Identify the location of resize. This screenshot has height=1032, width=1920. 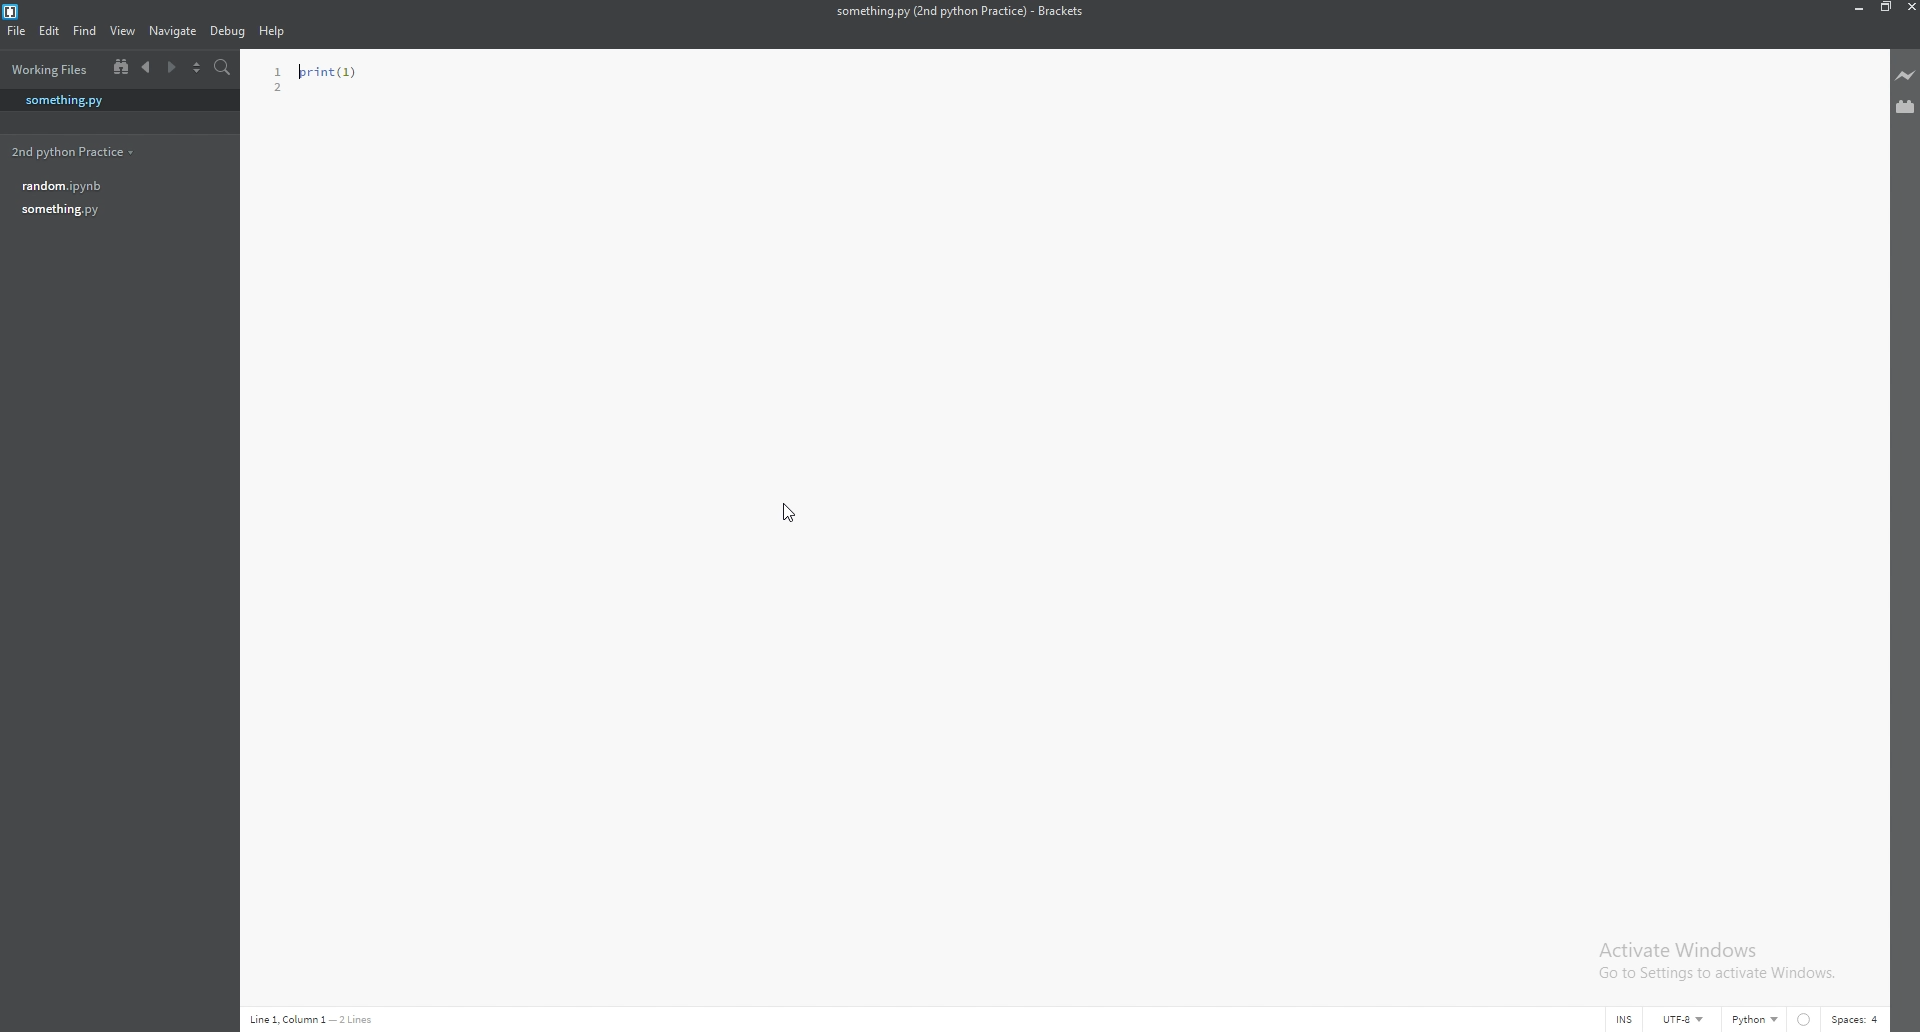
(1885, 8).